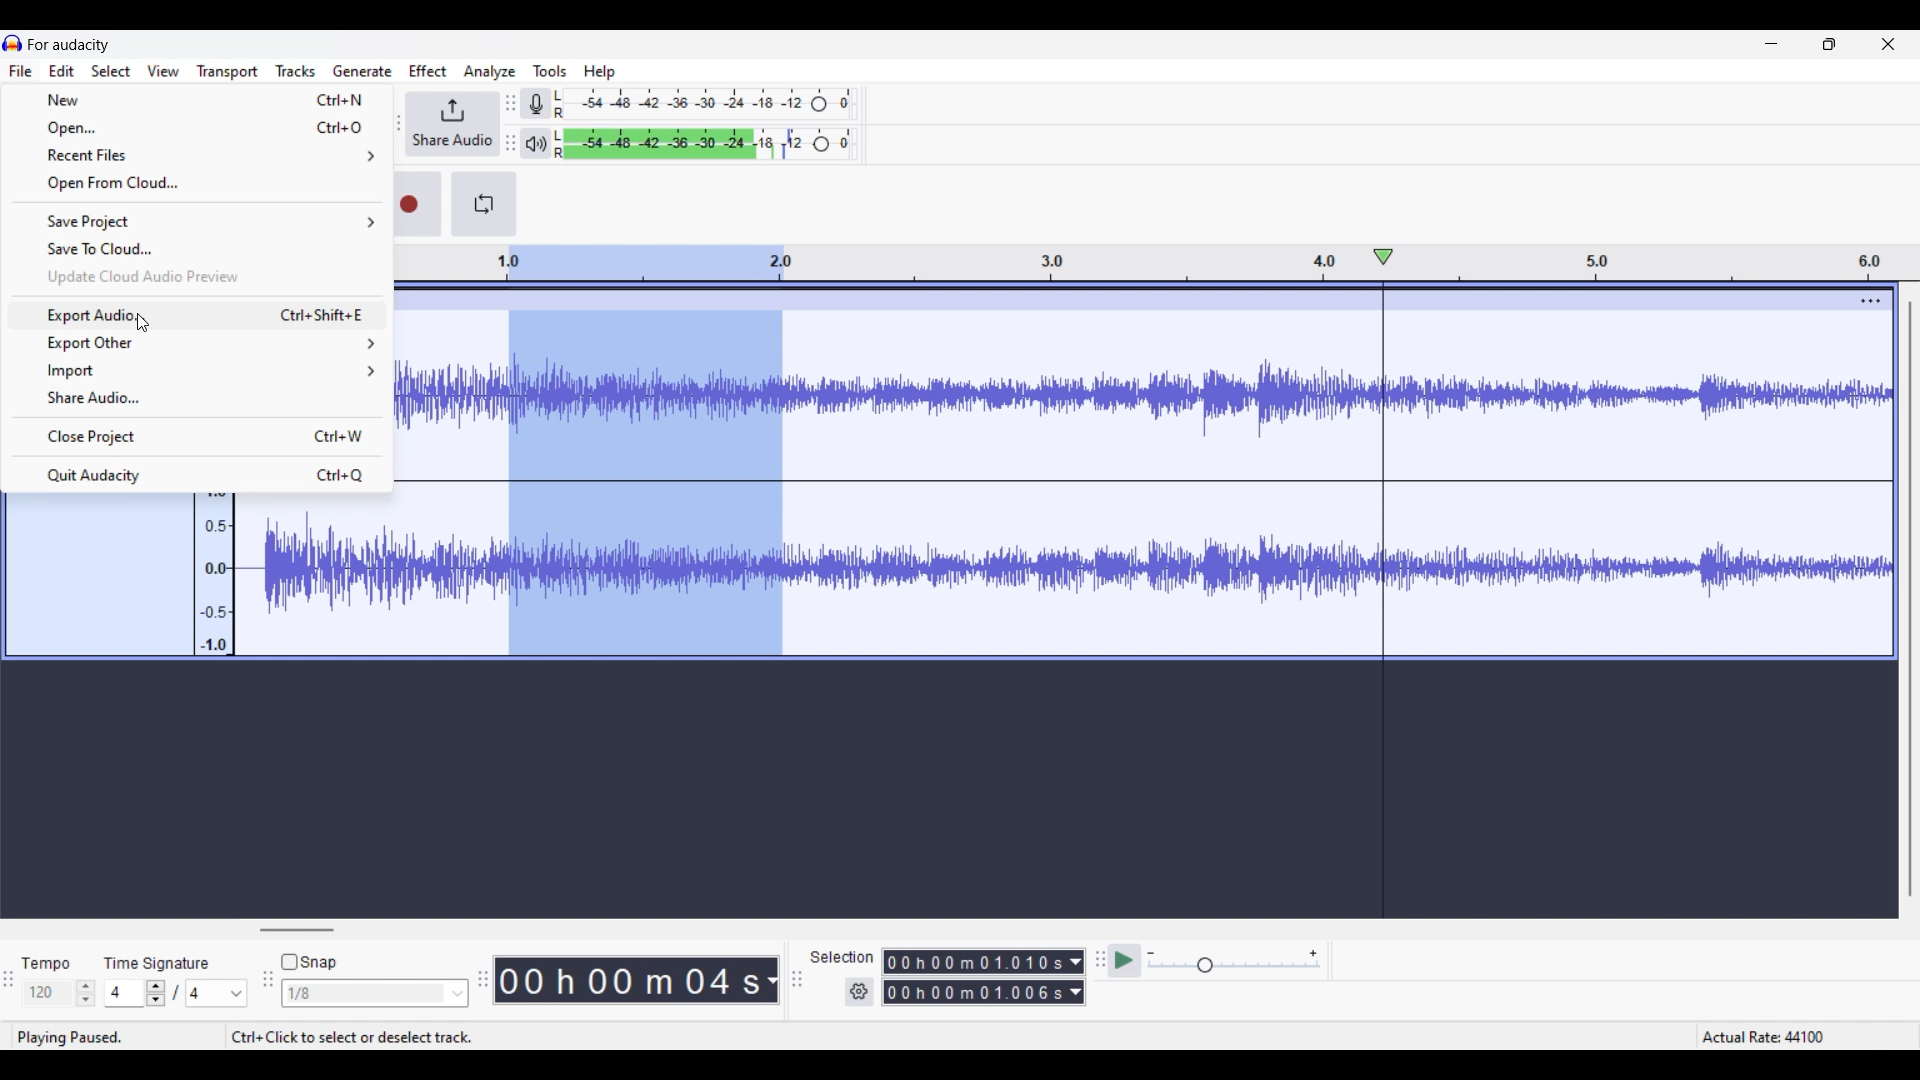  Describe the element at coordinates (195, 128) in the screenshot. I see `Open` at that location.